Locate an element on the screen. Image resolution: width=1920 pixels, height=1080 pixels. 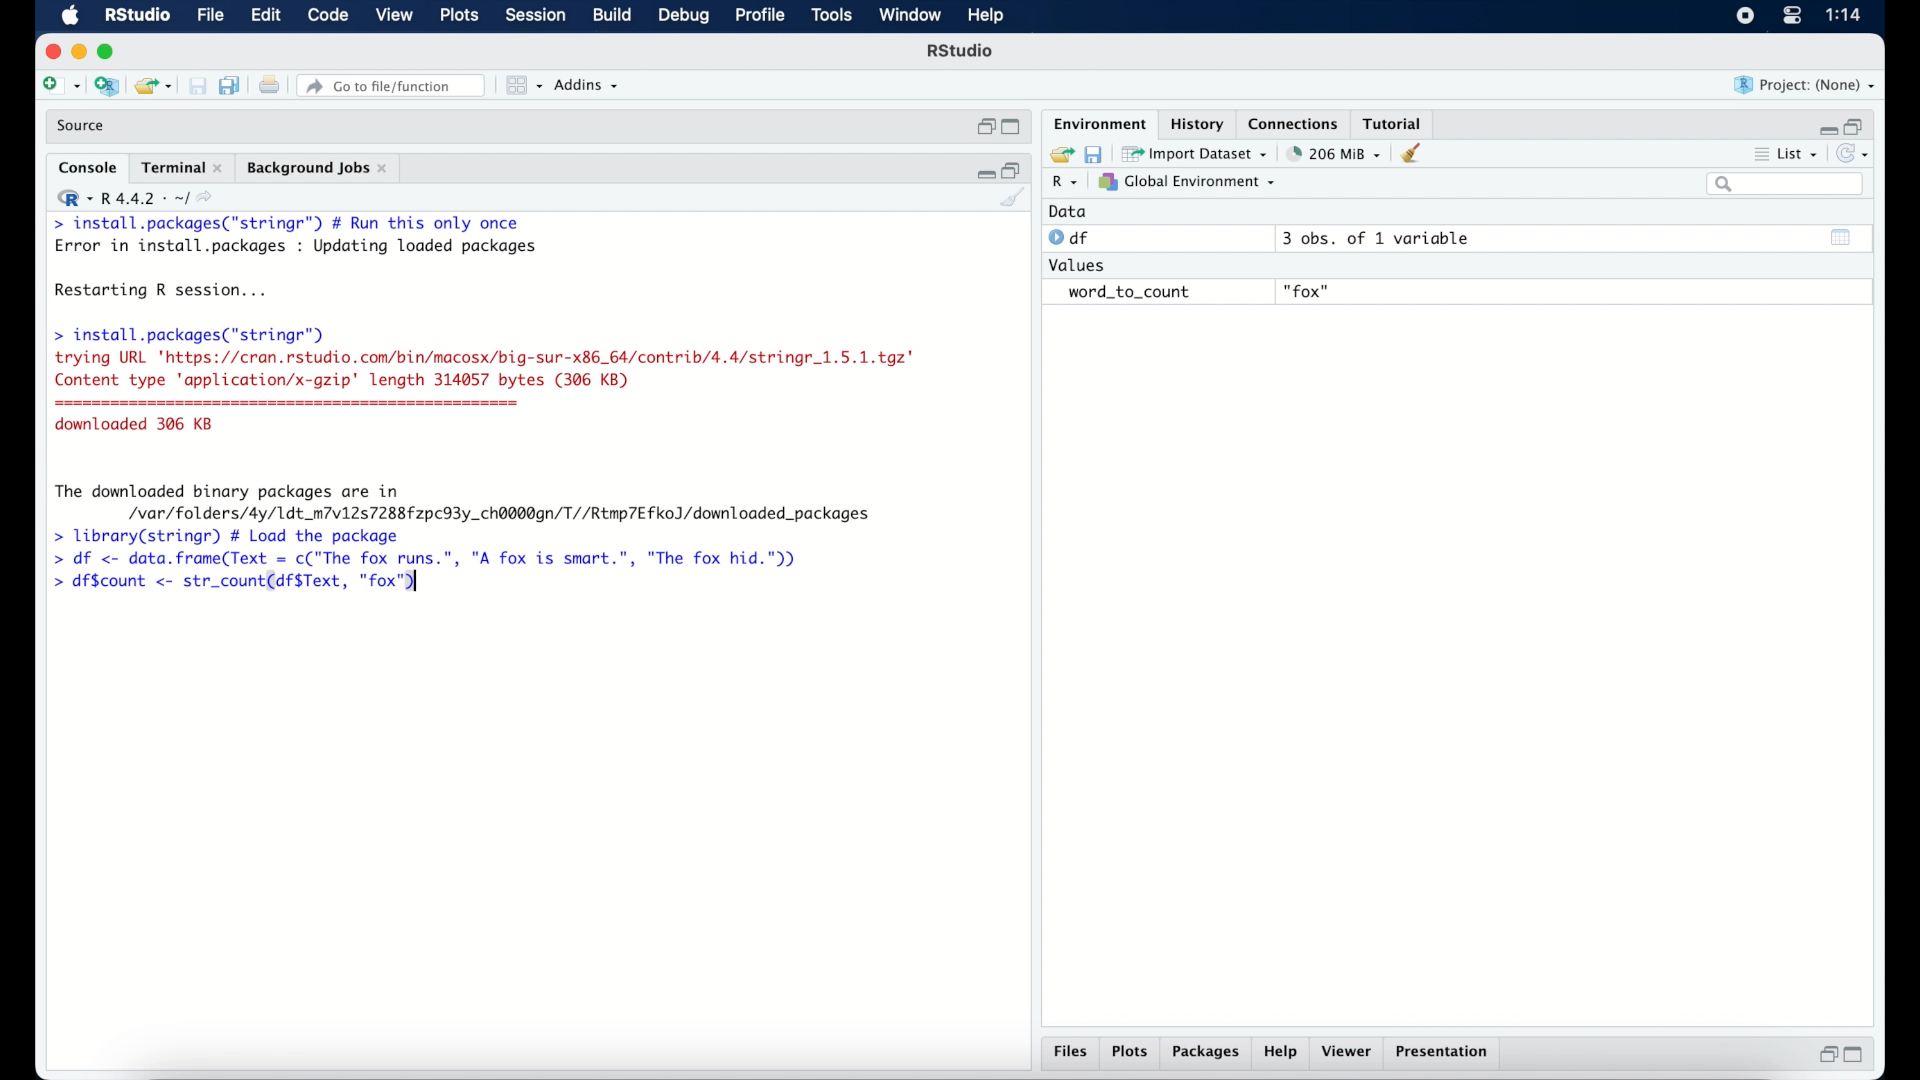
minimize is located at coordinates (78, 51).